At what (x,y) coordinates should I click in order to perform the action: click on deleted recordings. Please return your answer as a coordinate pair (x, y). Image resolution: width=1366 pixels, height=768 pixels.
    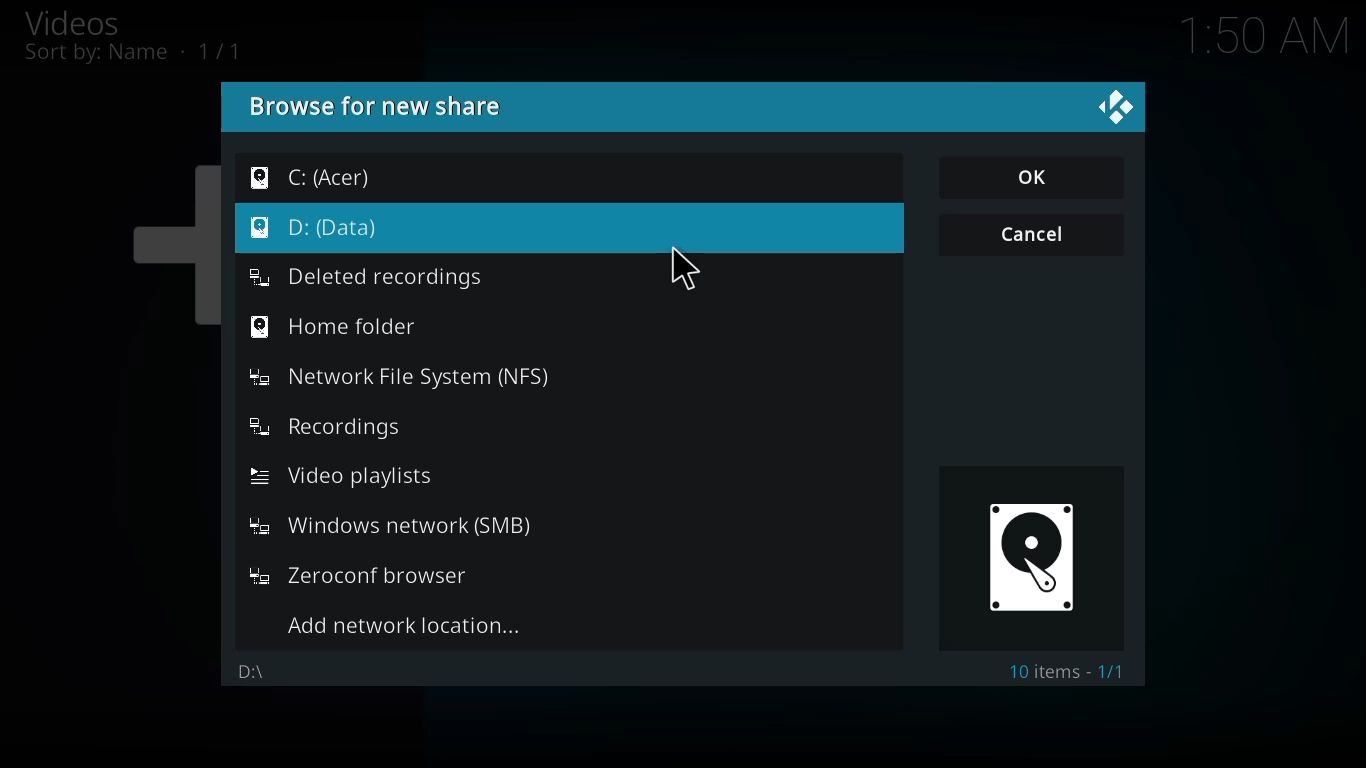
    Looking at the image, I should click on (370, 278).